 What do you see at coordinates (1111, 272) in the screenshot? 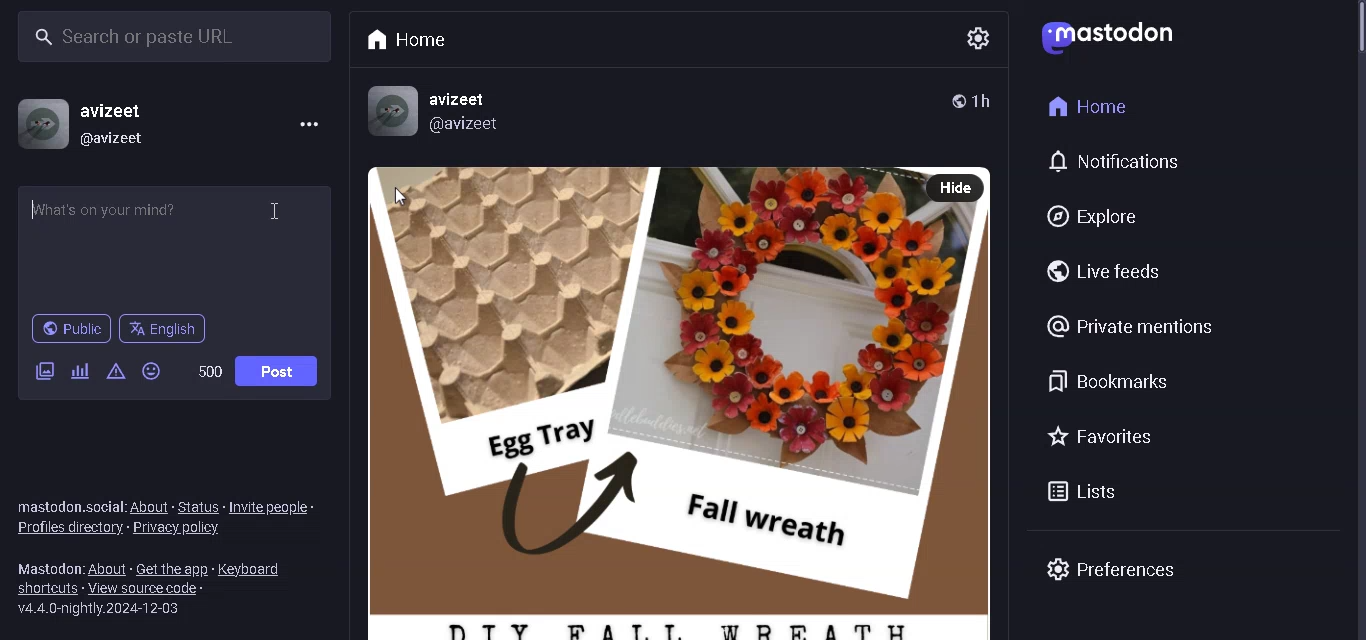
I see `LIVE FEEDS` at bounding box center [1111, 272].